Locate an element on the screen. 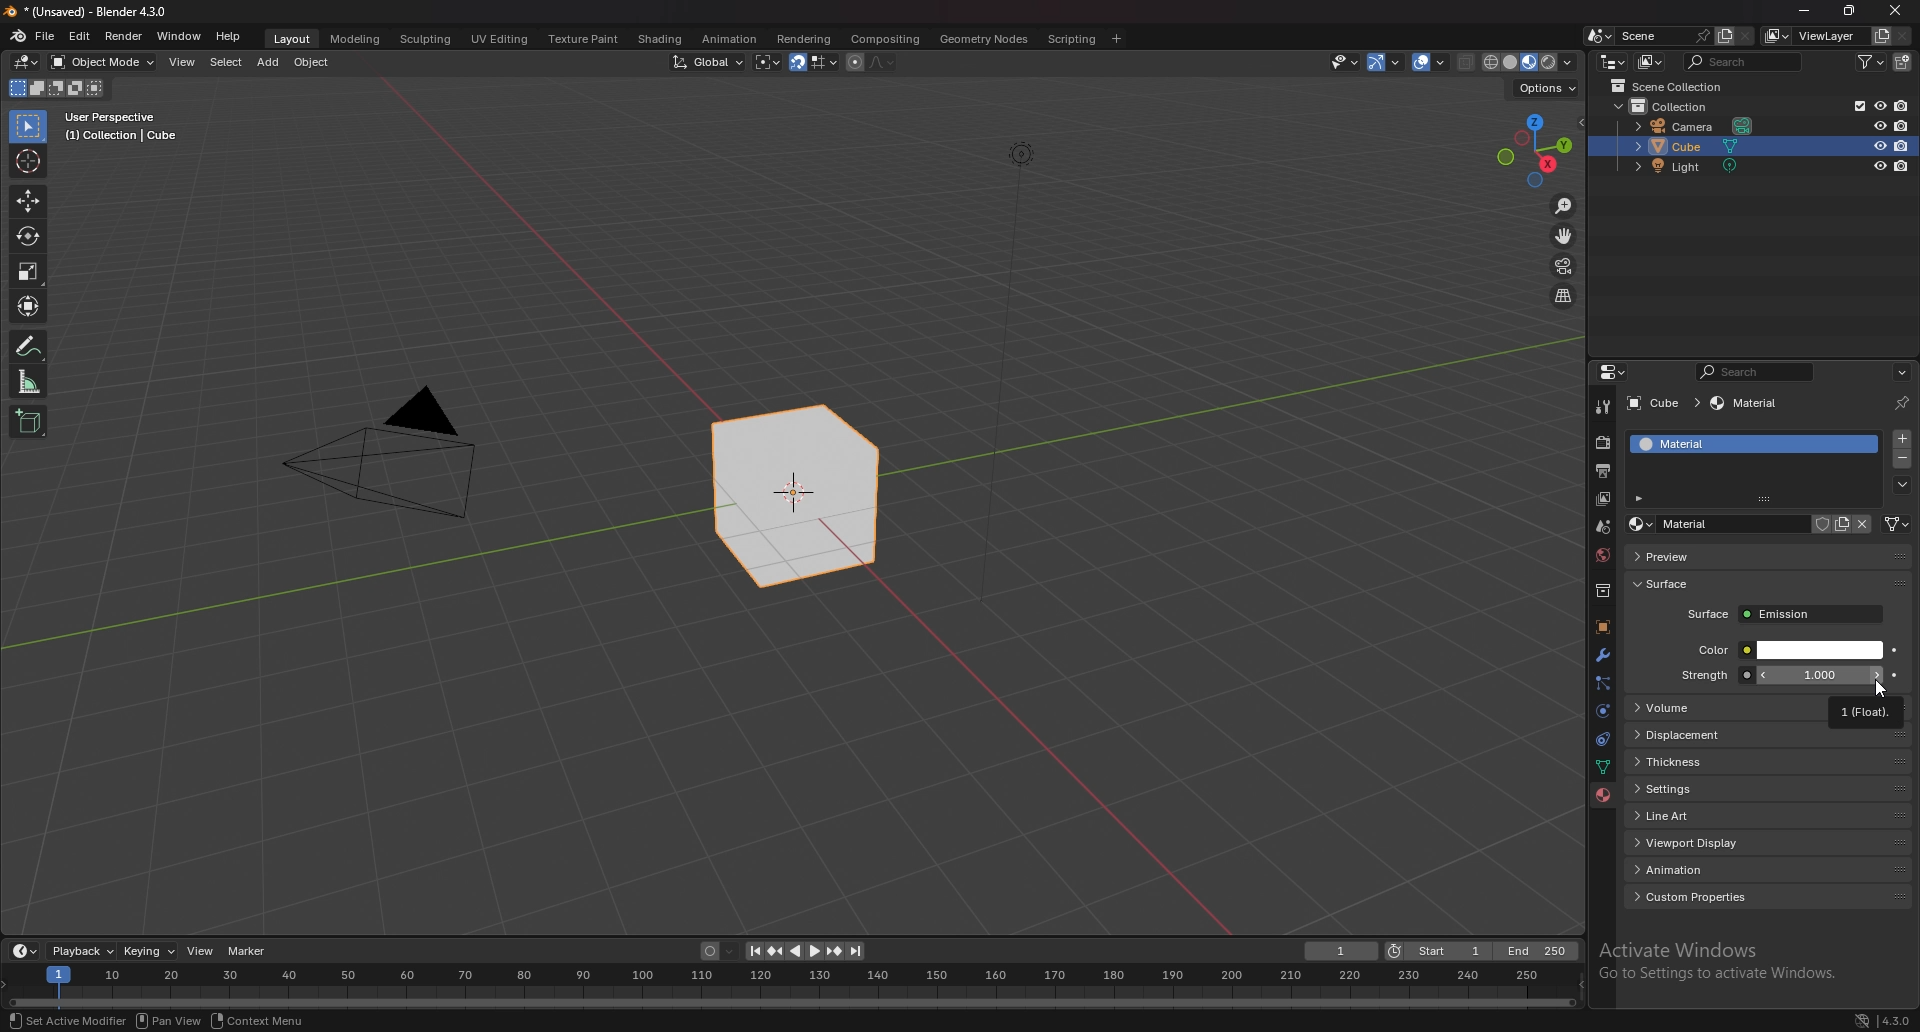 The image size is (1920, 1032). rendering is located at coordinates (802, 38).